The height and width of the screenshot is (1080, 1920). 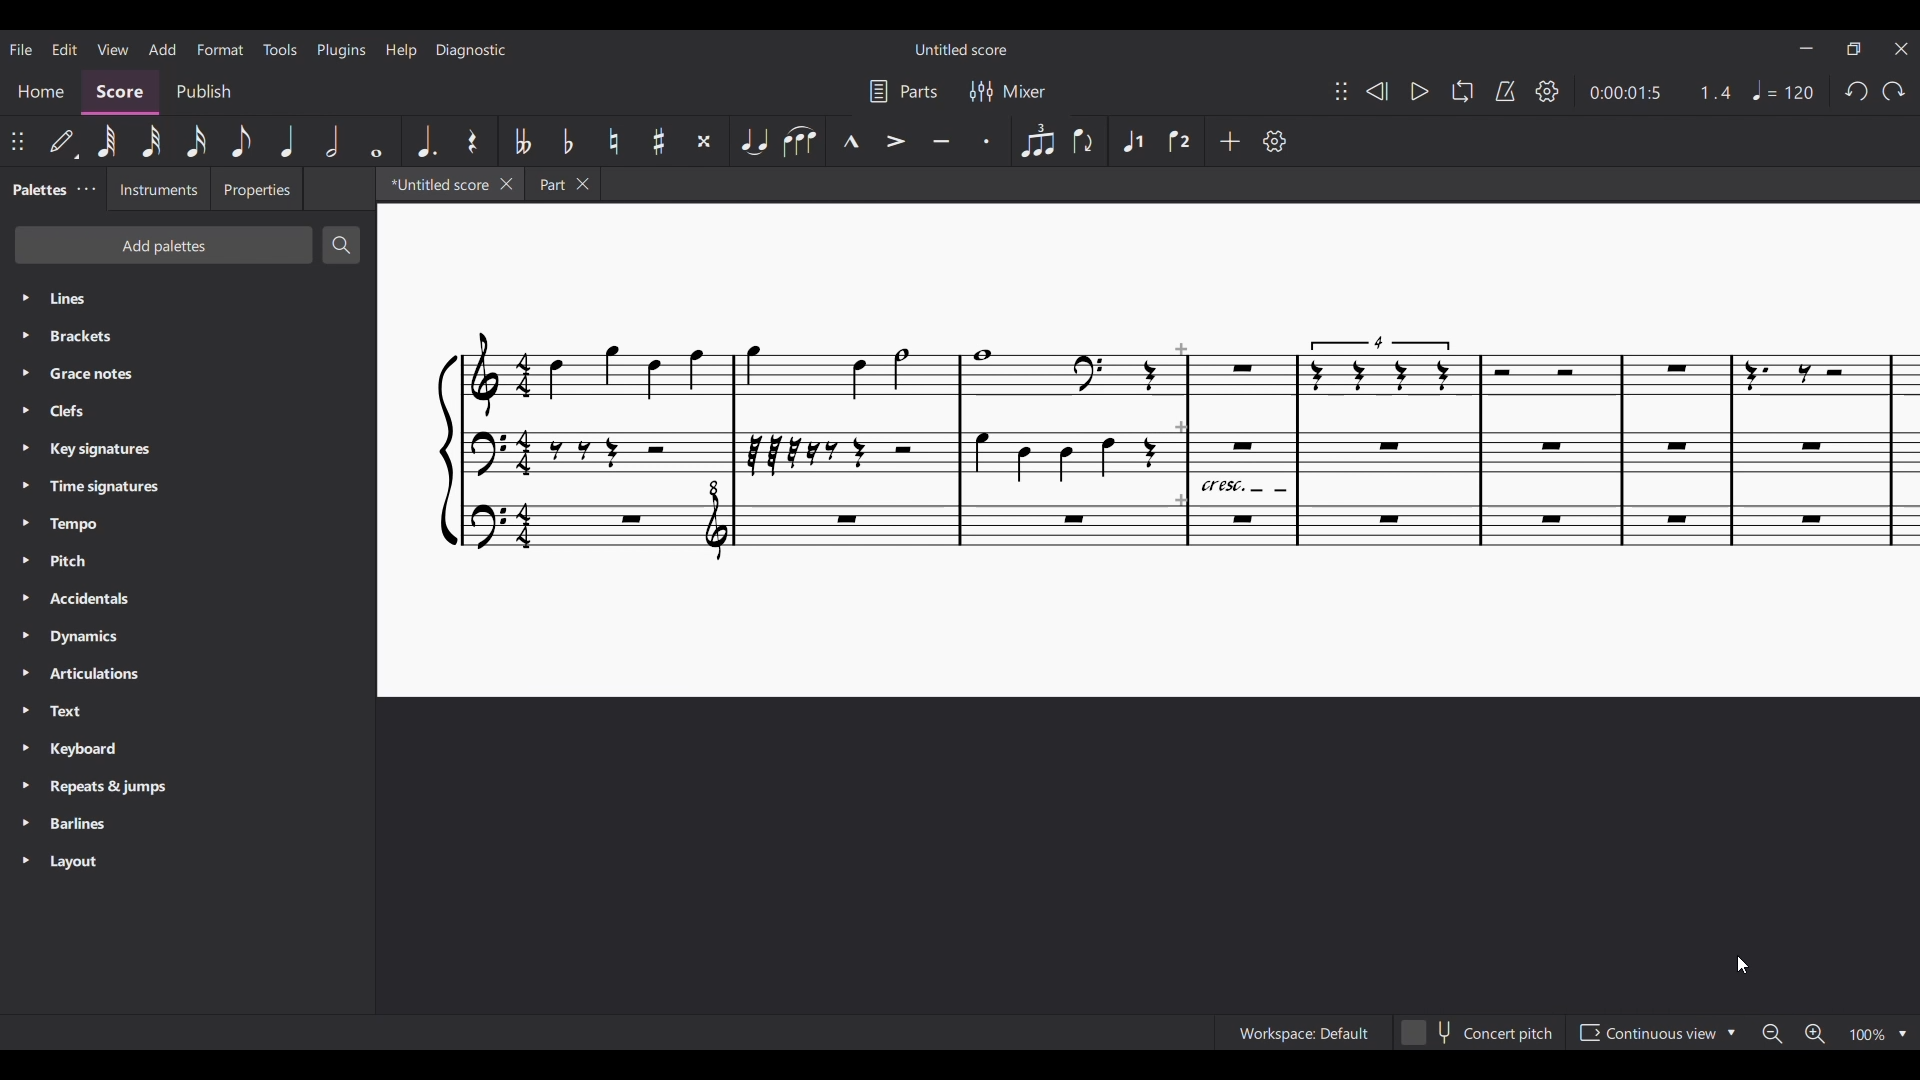 What do you see at coordinates (508, 184) in the screenshot?
I see `Close current tab` at bounding box center [508, 184].